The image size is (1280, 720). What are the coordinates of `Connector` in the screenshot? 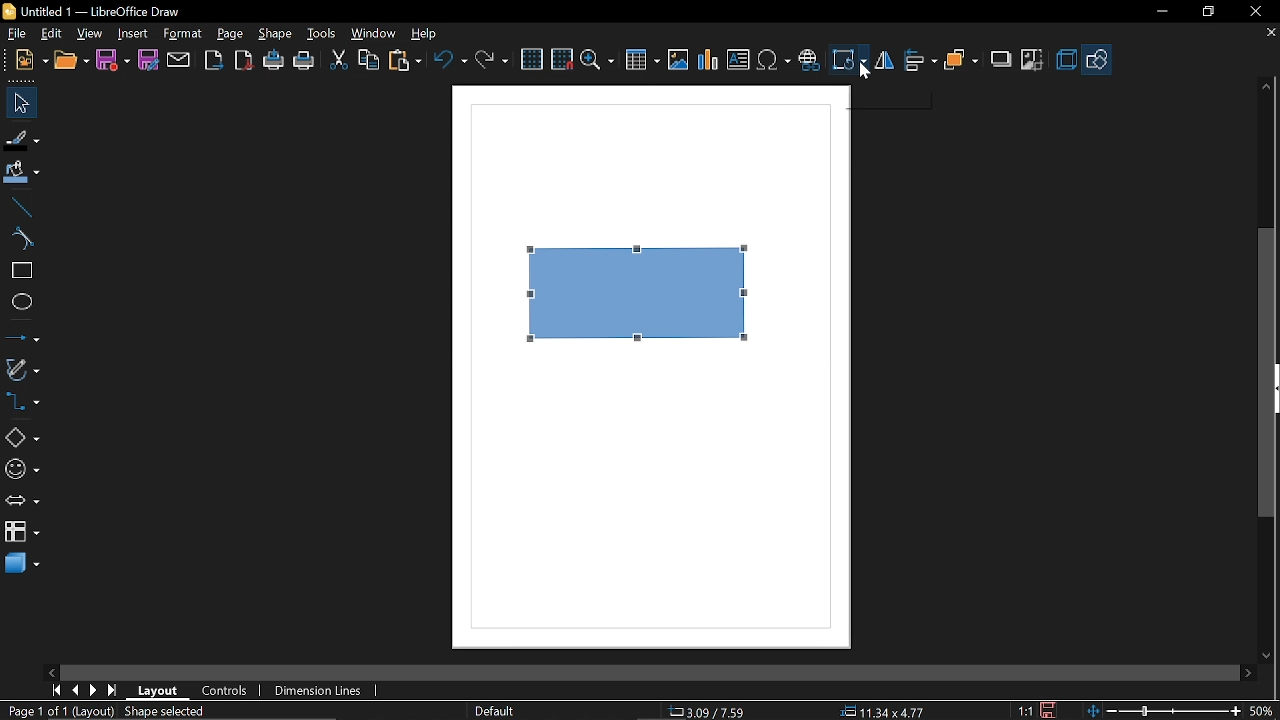 It's located at (22, 404).